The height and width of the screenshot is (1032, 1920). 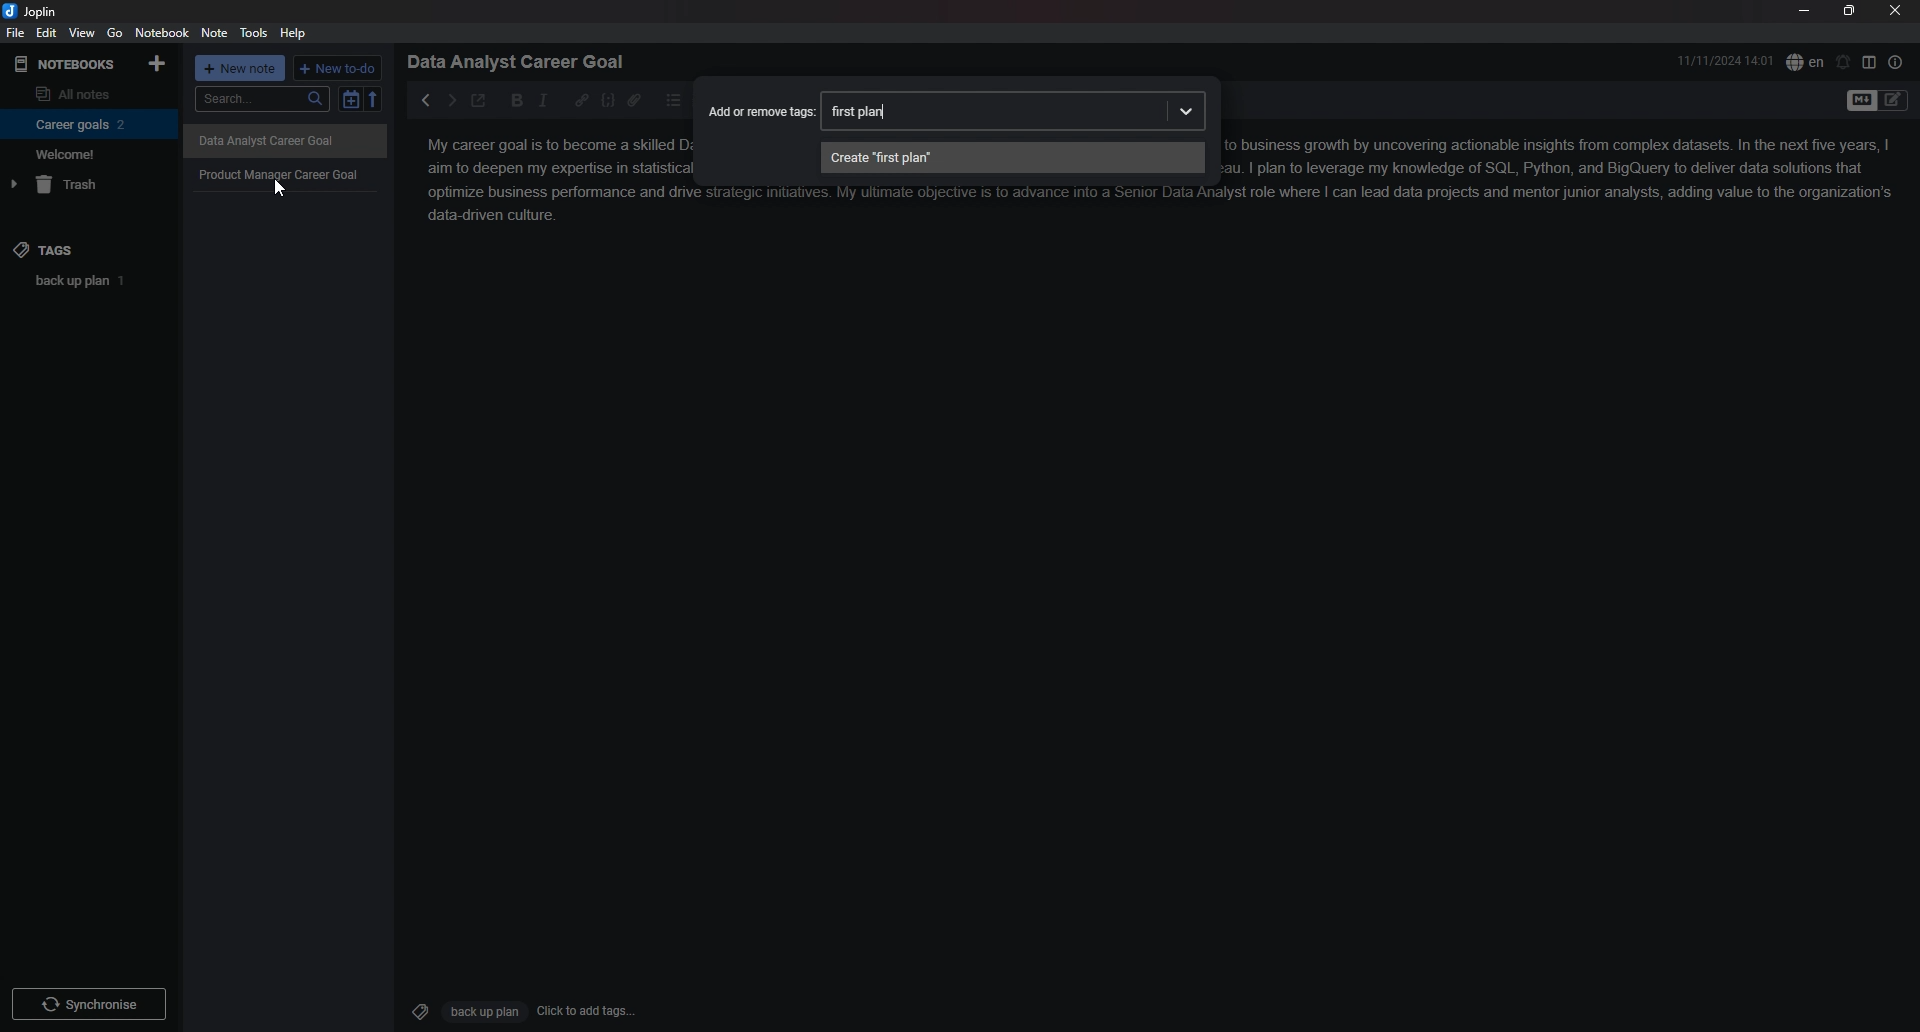 I want to click on + new note, so click(x=240, y=68).